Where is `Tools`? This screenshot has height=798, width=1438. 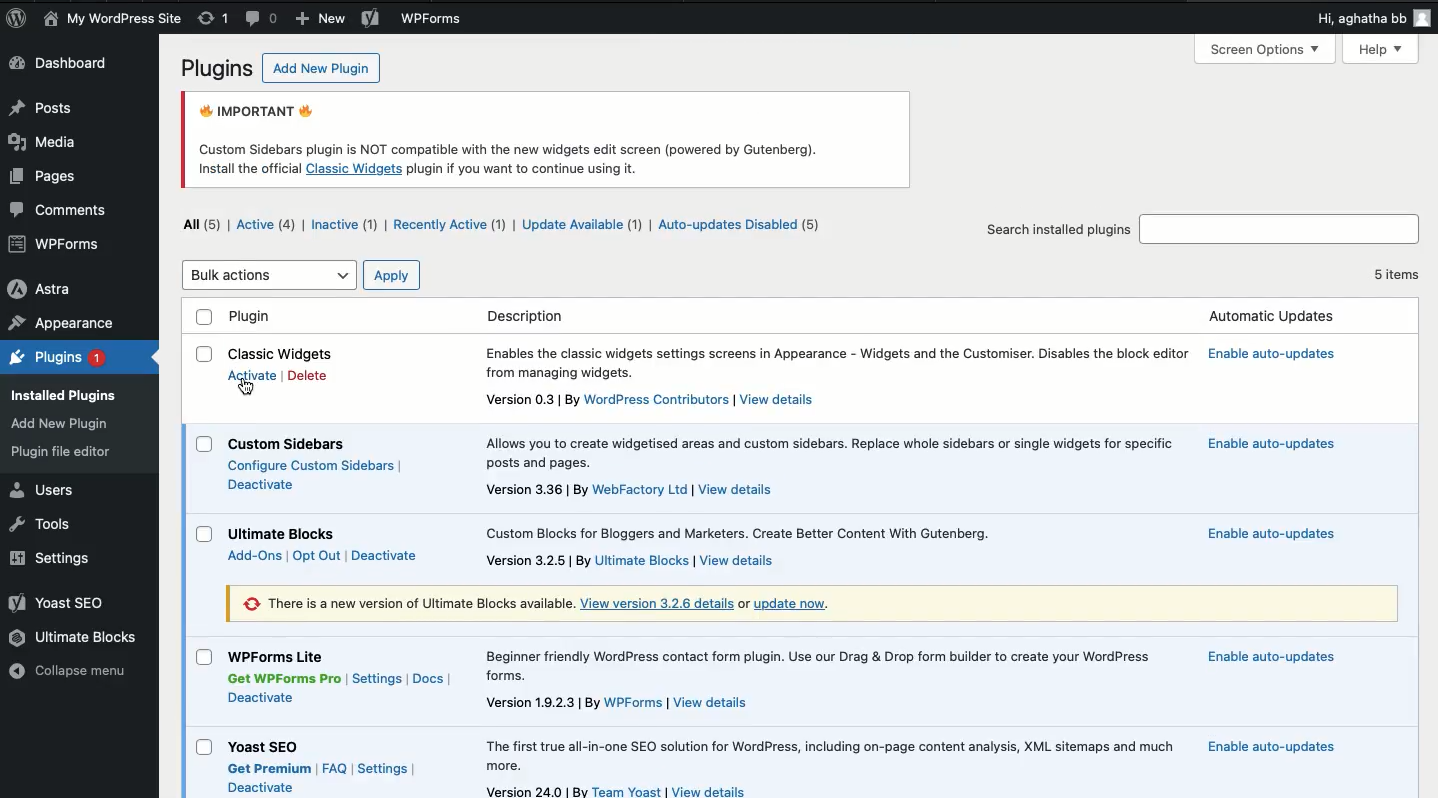 Tools is located at coordinates (39, 522).